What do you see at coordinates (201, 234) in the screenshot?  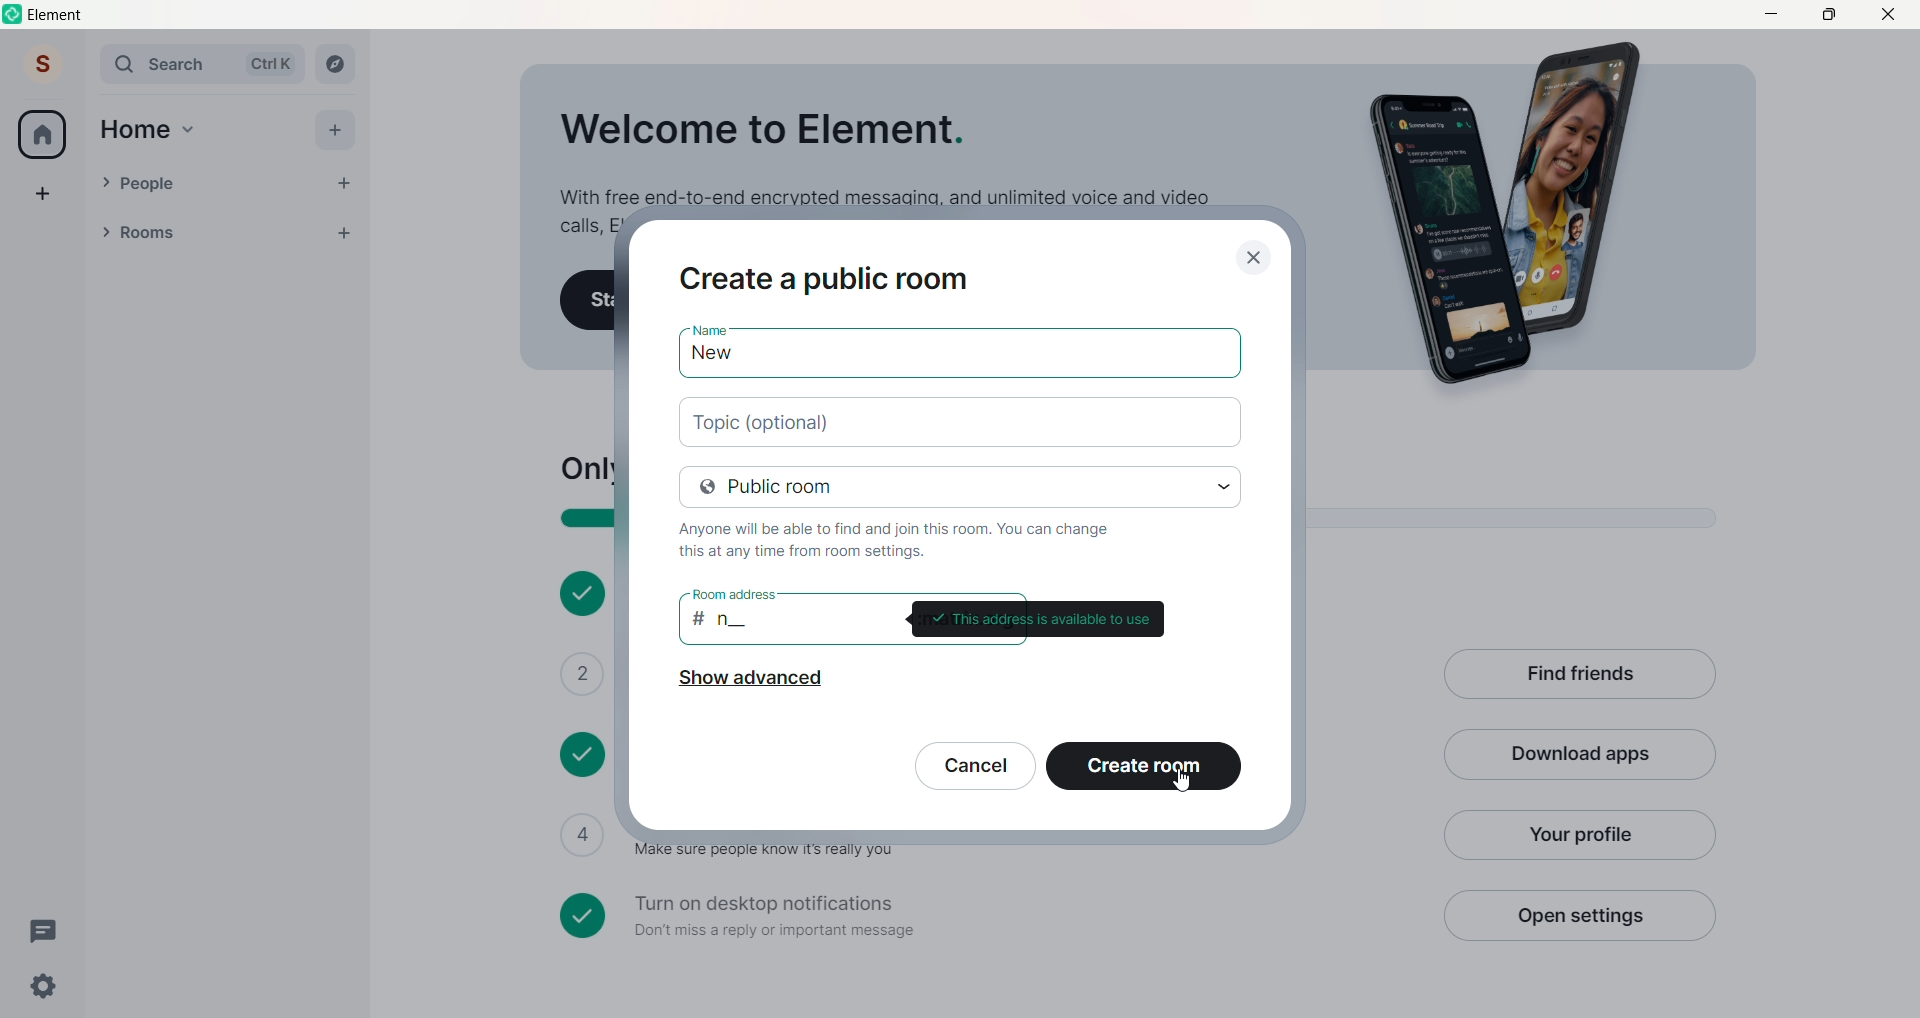 I see `Rooms` at bounding box center [201, 234].